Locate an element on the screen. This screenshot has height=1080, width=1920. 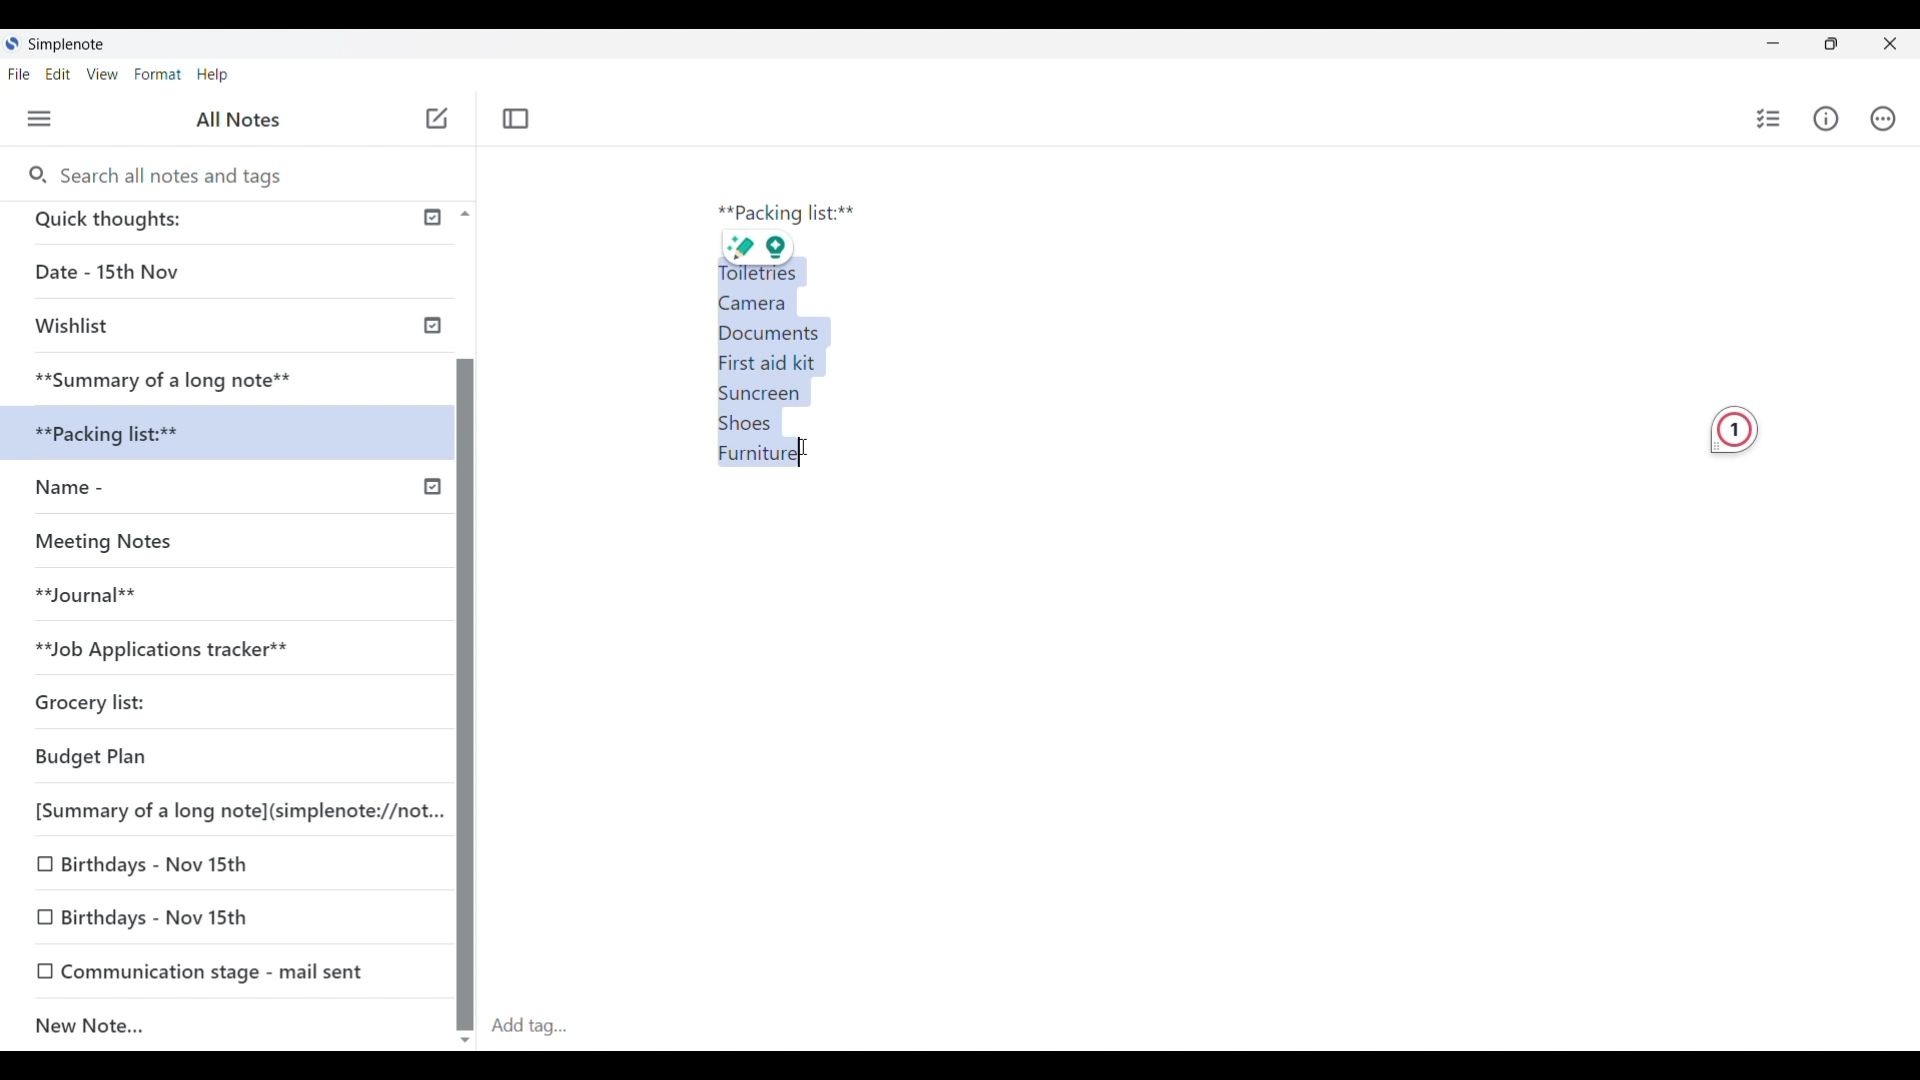
Quick slide to bottom is located at coordinates (465, 1041).